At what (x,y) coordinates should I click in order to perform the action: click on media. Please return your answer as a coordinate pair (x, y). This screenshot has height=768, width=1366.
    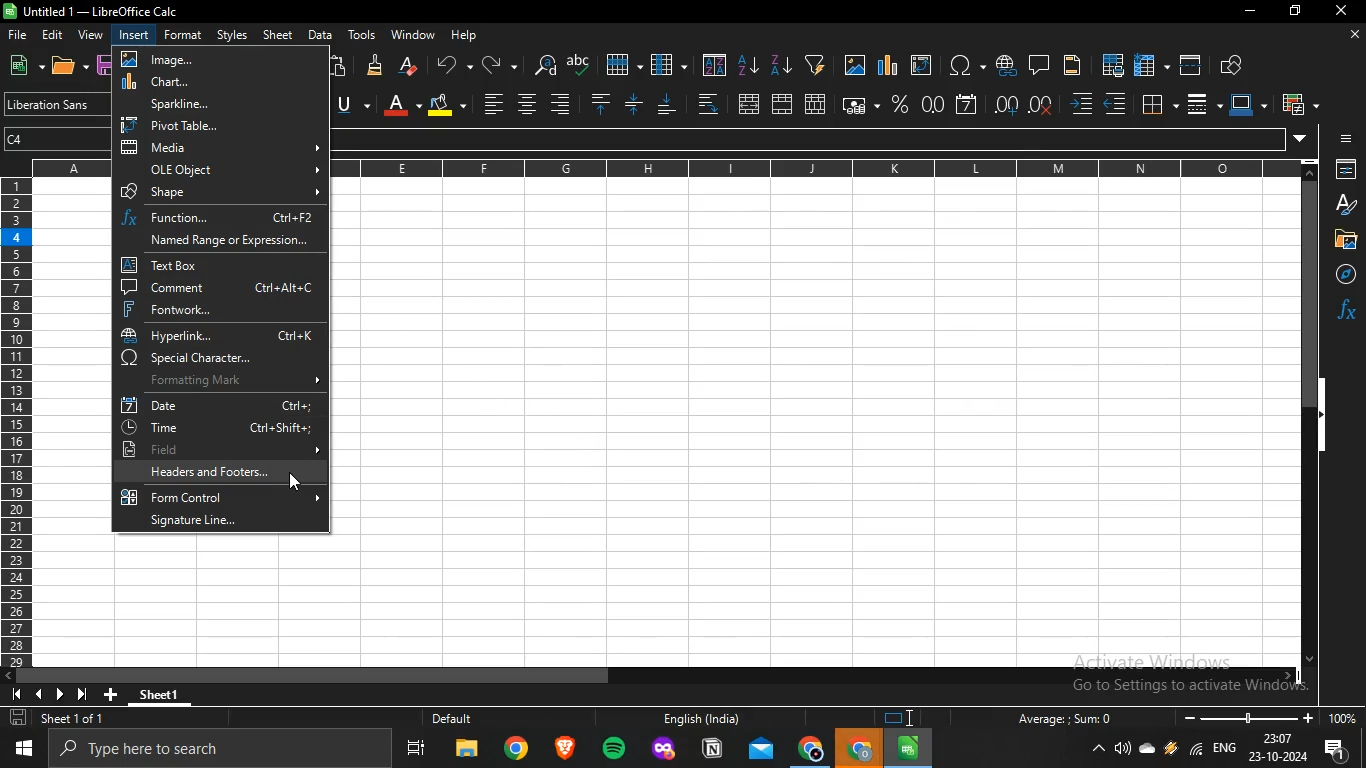
    Looking at the image, I should click on (223, 147).